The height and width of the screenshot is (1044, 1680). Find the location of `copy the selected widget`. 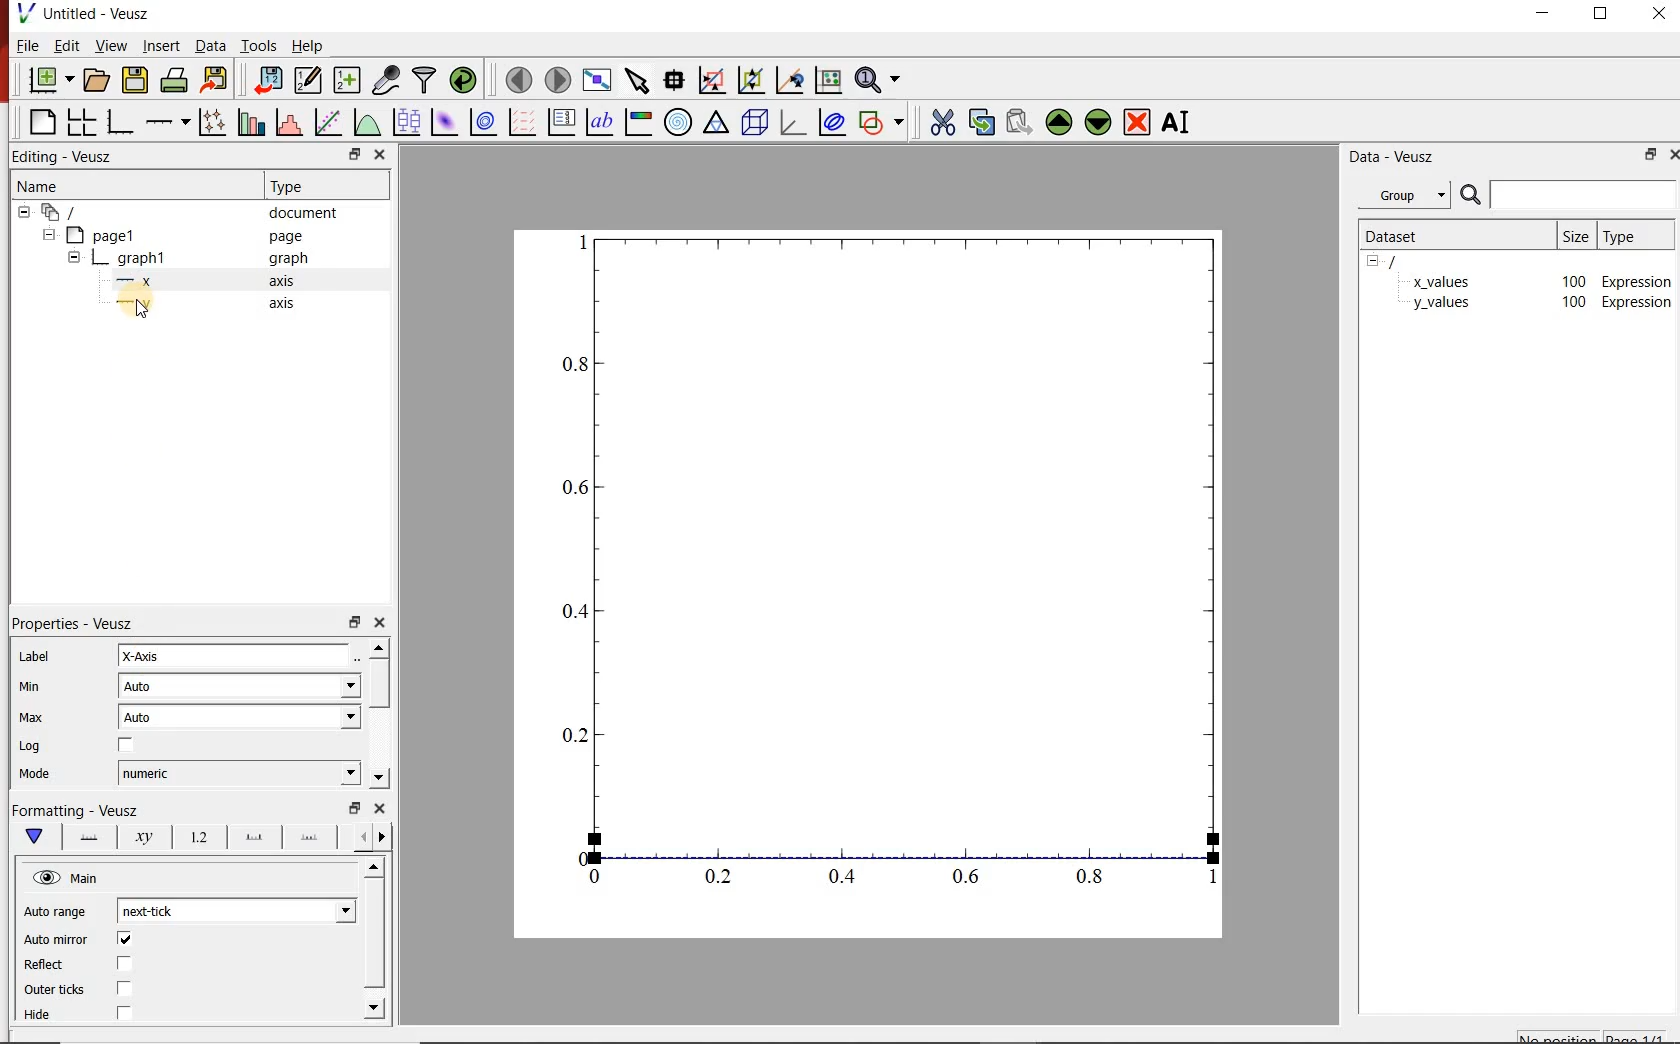

copy the selected widget is located at coordinates (980, 123).